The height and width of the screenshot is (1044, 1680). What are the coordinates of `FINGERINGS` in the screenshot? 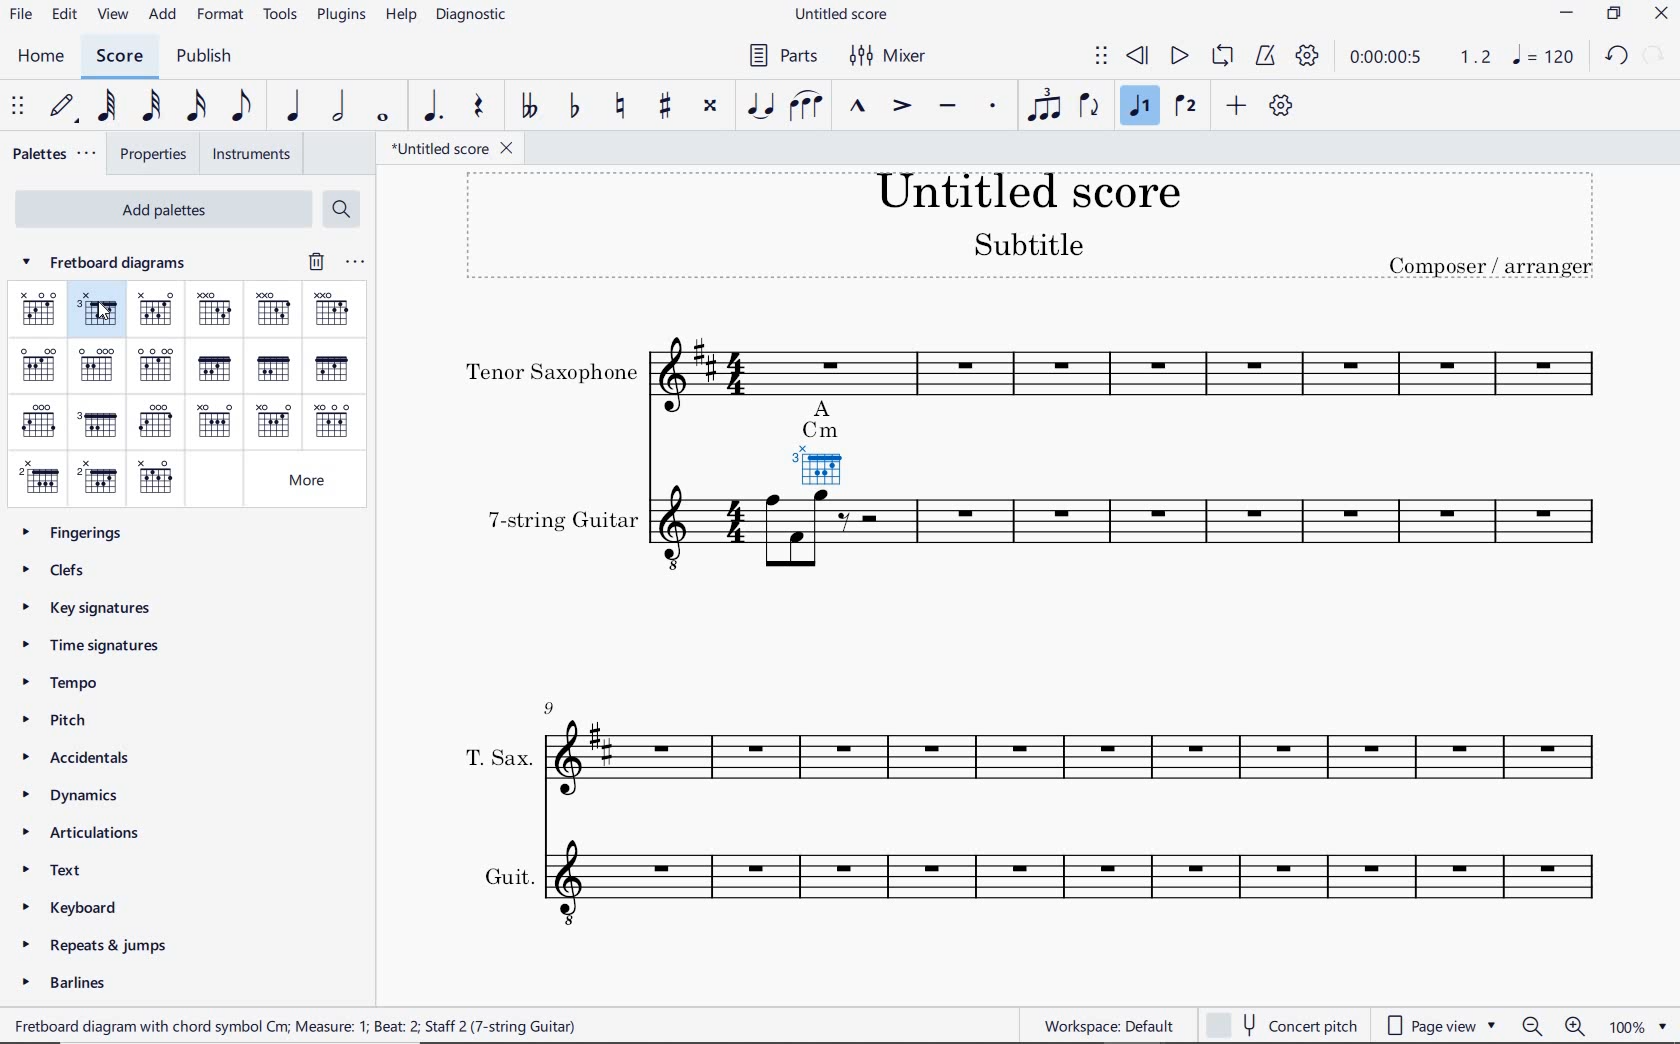 It's located at (78, 532).